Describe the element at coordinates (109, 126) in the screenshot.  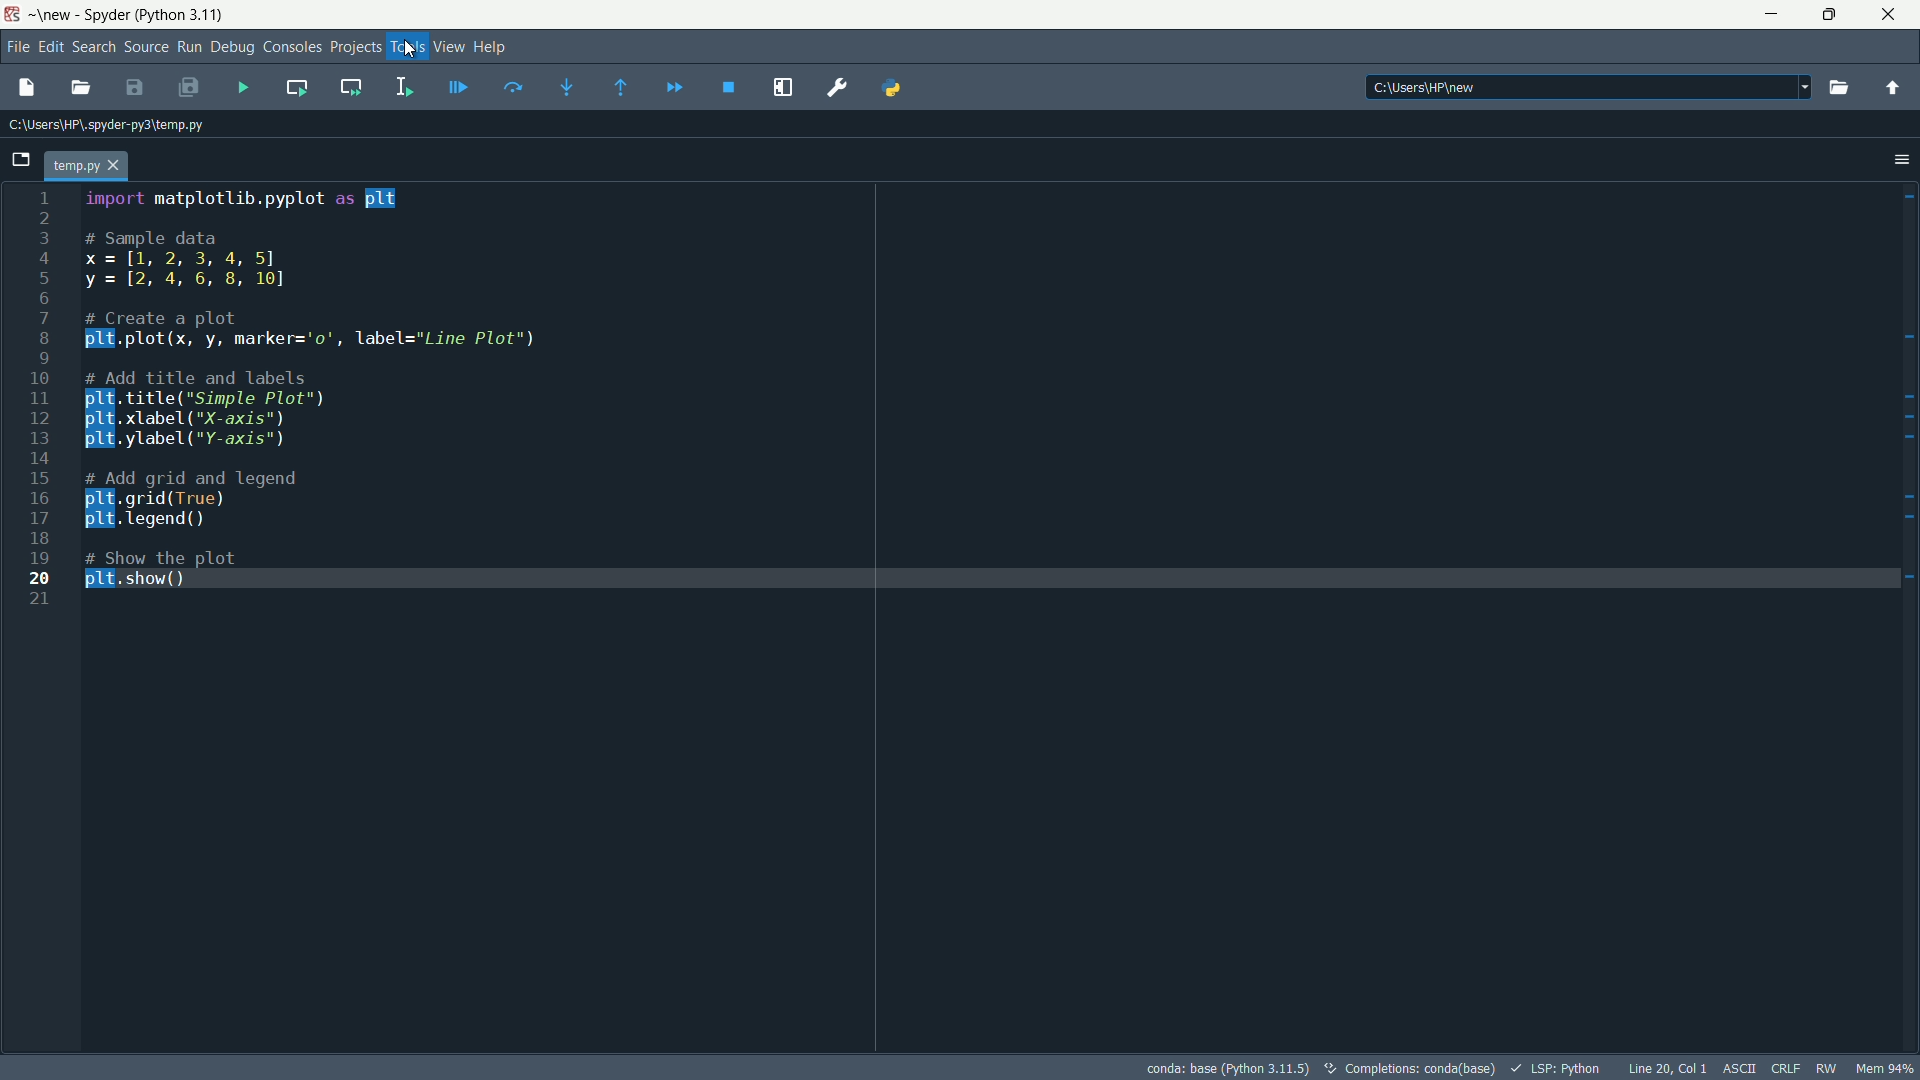
I see `C:\Users\HP\.spyder-py3\temp.py` at that location.